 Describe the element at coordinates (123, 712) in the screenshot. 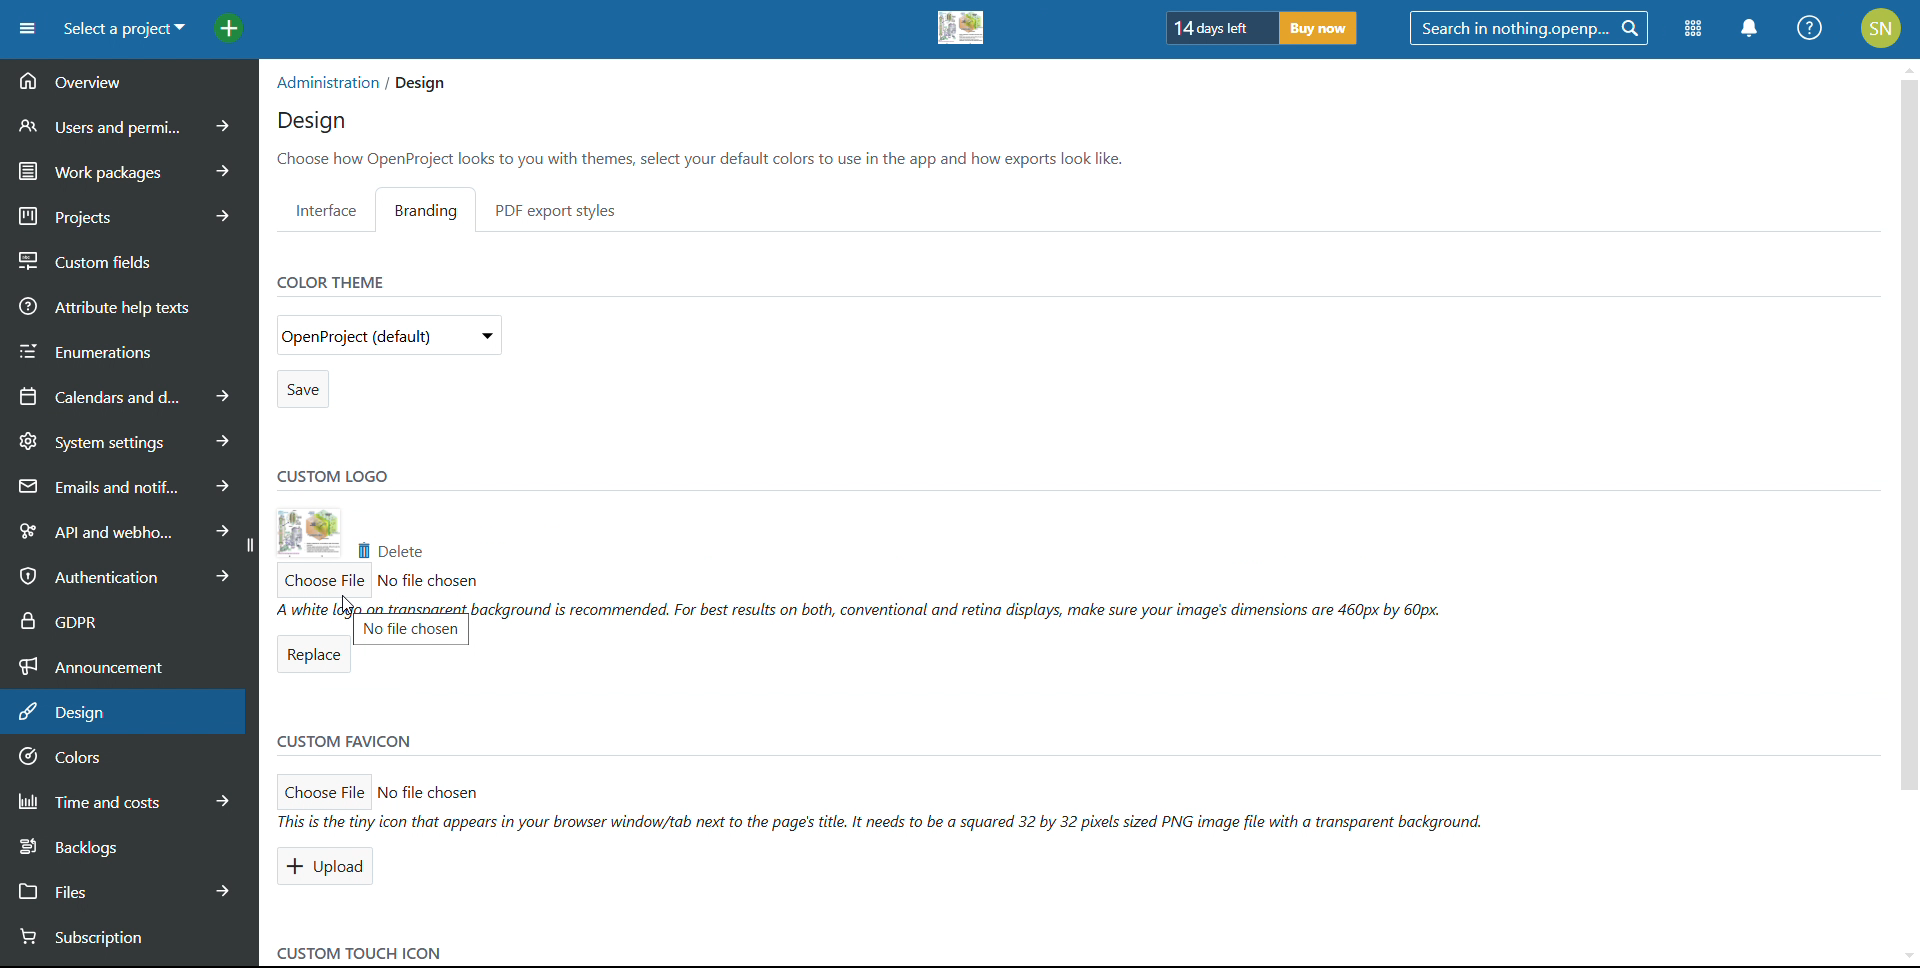

I see `design selected` at that location.